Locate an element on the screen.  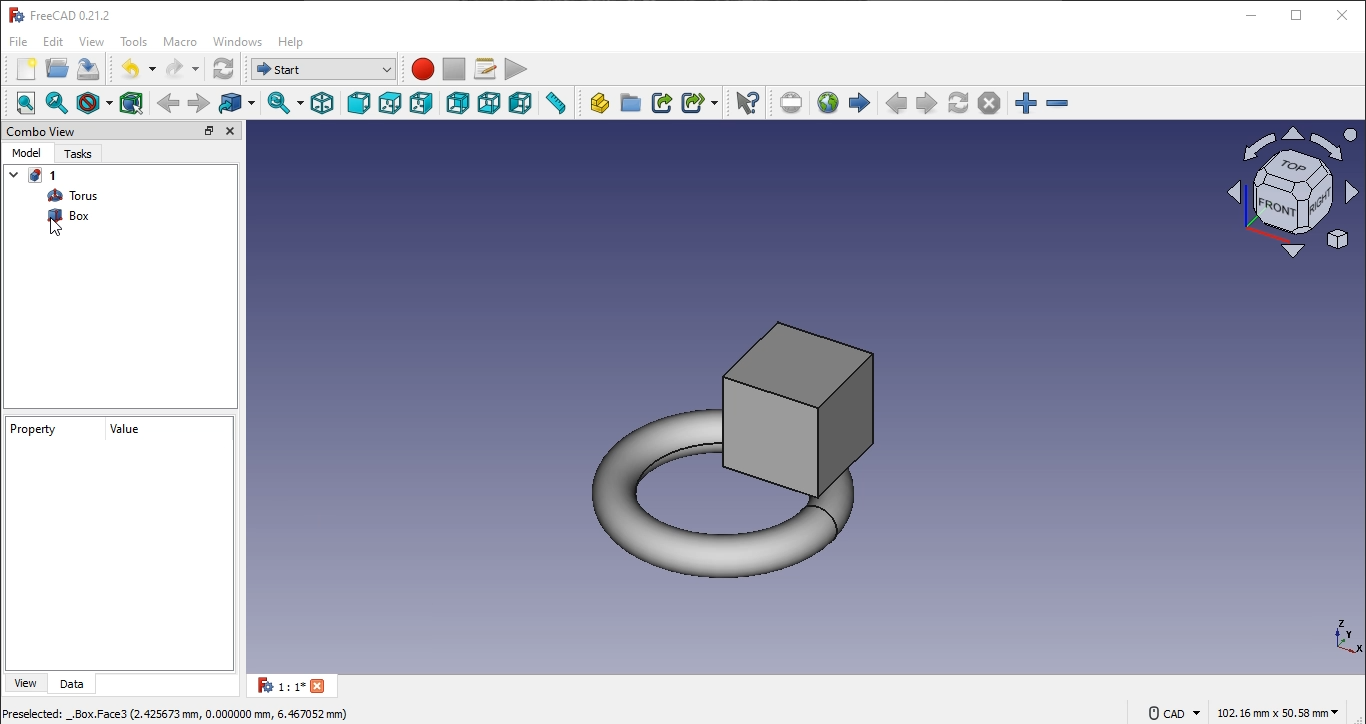
previouspage is located at coordinates (896, 103).